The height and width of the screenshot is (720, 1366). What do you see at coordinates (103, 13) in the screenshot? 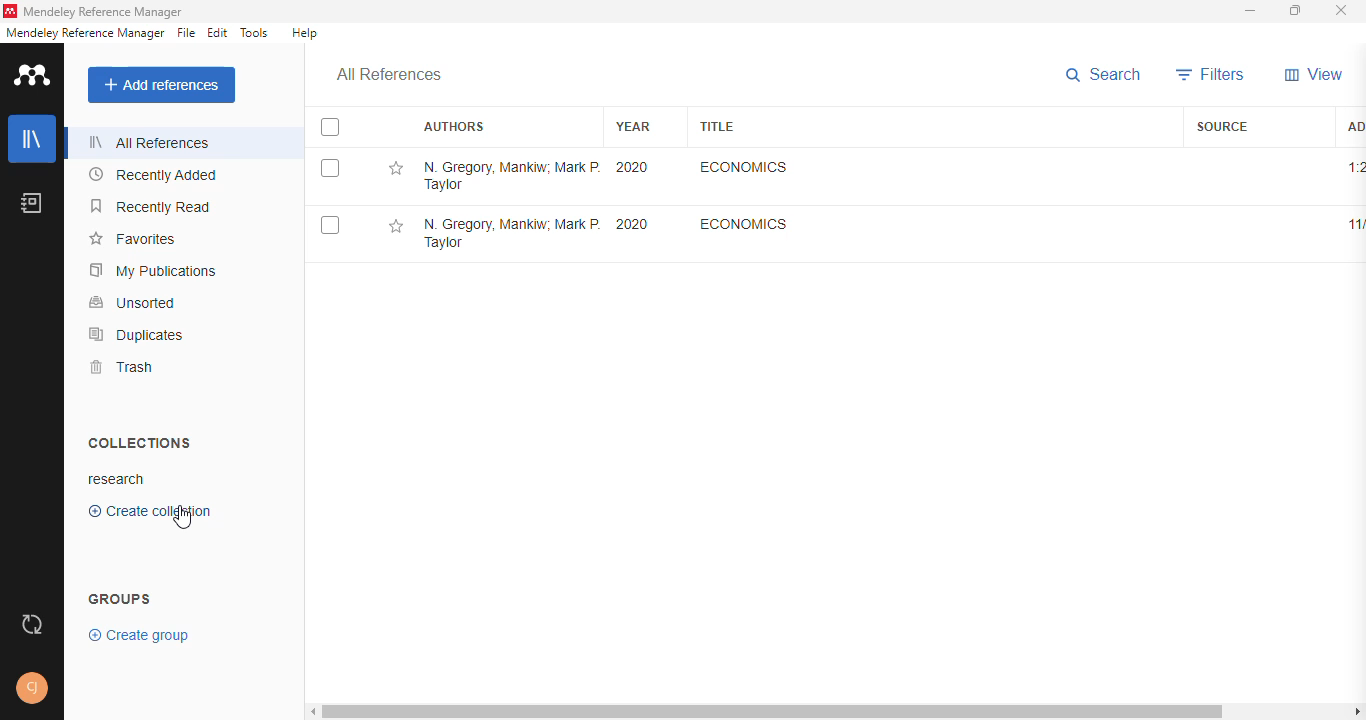
I see `mendeley reference manager` at bounding box center [103, 13].